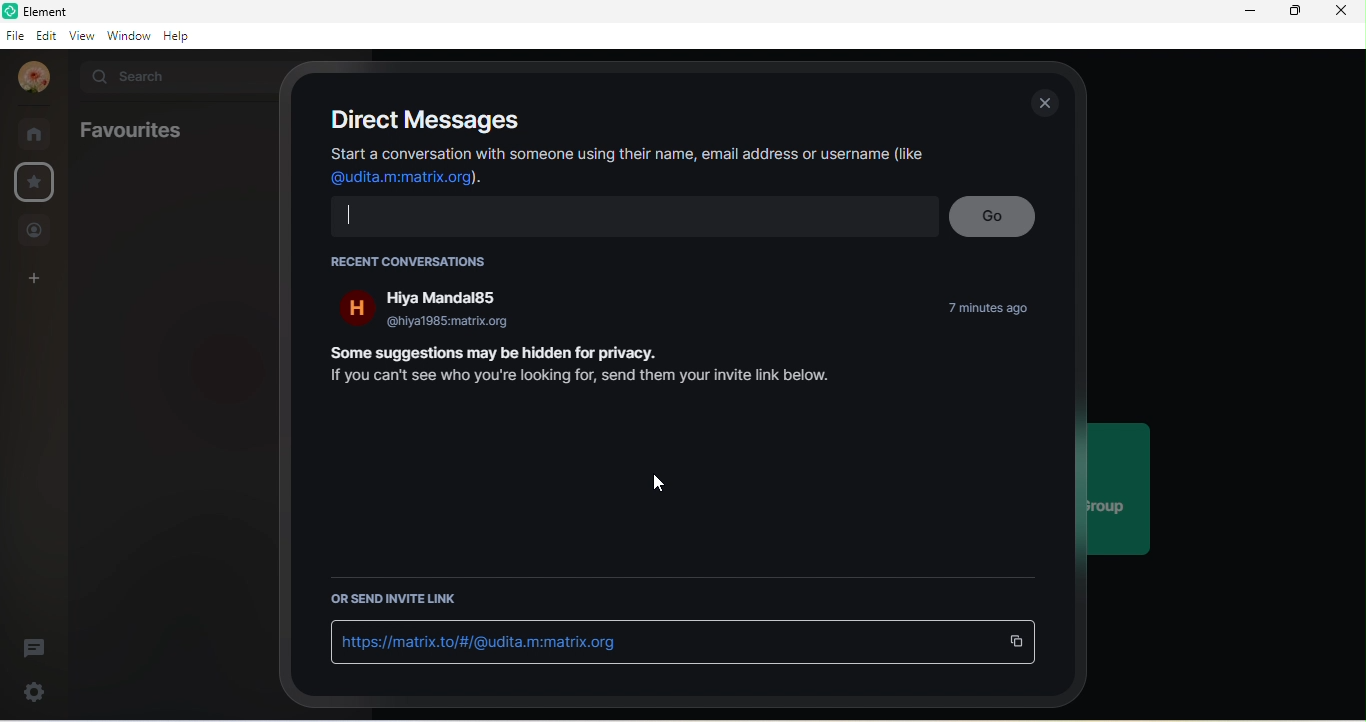 This screenshot has width=1366, height=722. What do you see at coordinates (129, 130) in the screenshot?
I see `favourites` at bounding box center [129, 130].